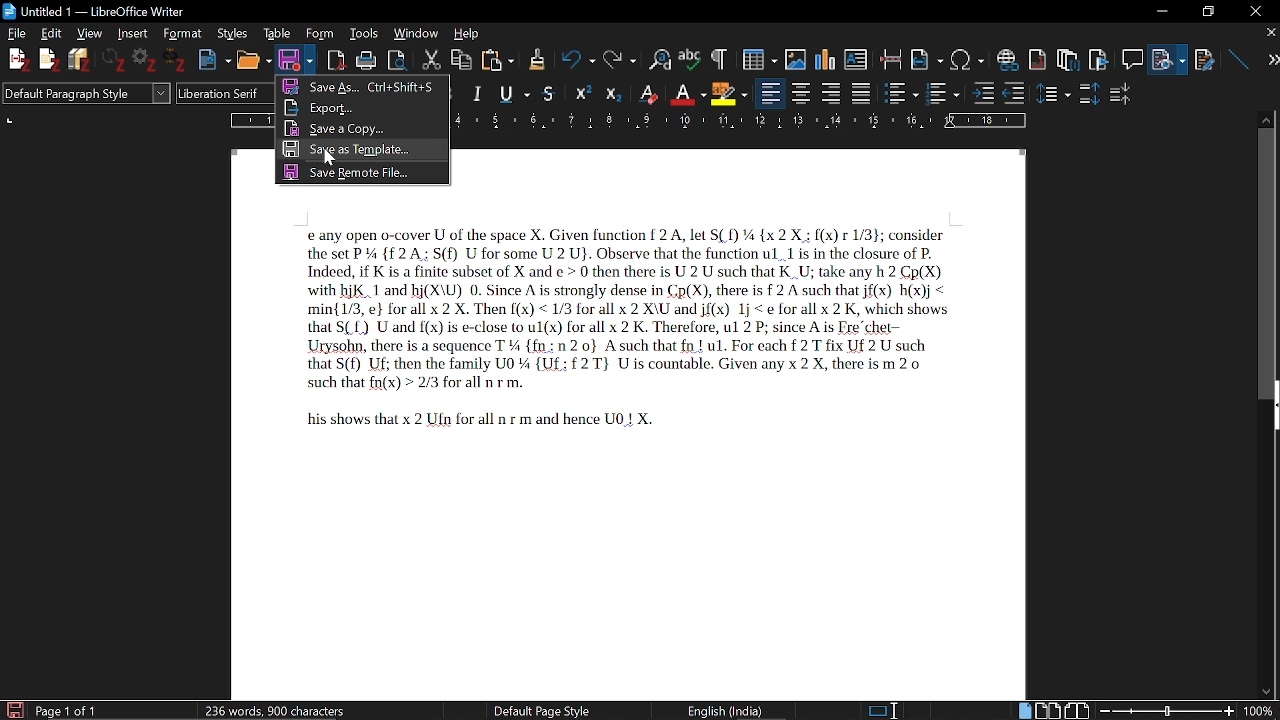  I want to click on Default Paragraph Style, so click(84, 95).